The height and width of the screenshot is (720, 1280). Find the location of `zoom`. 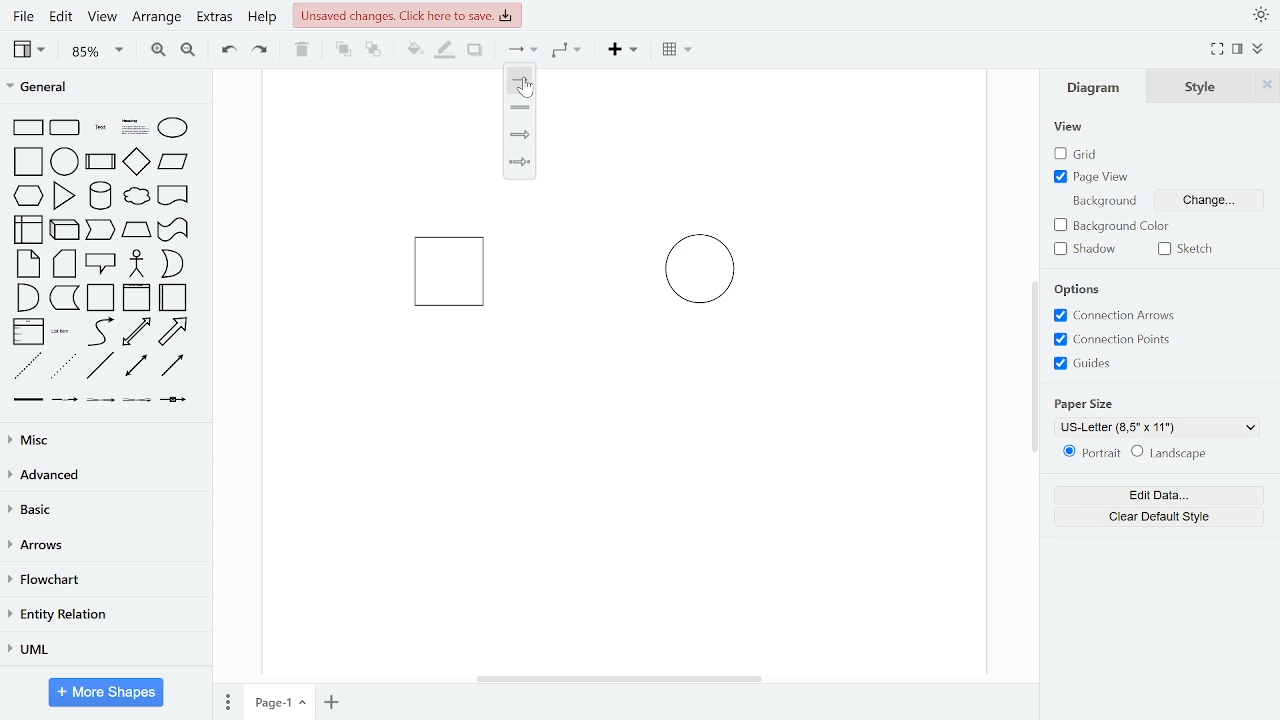

zoom is located at coordinates (98, 50).